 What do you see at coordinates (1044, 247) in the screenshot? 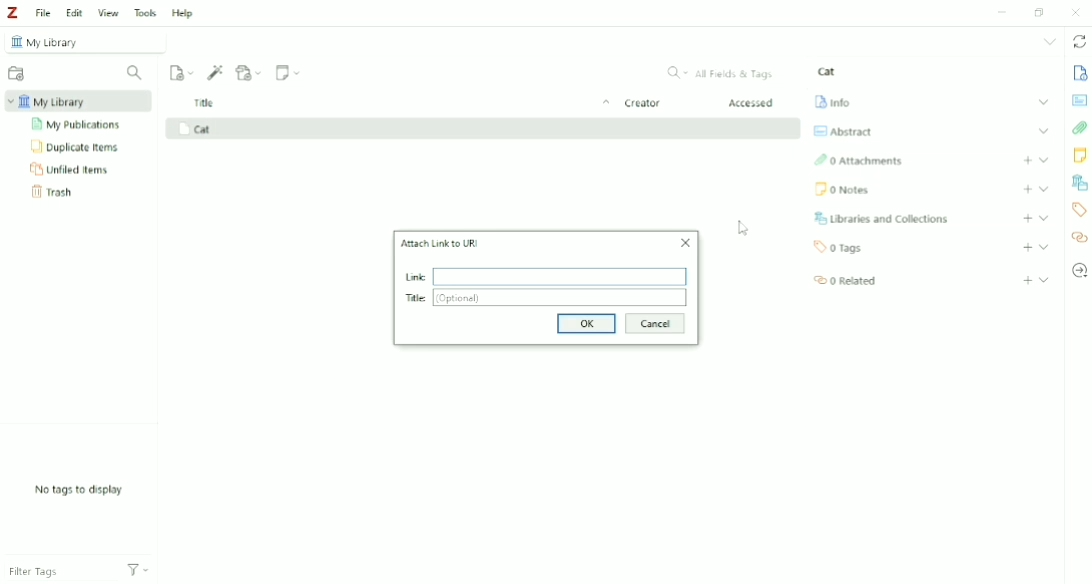
I see `Expand section` at bounding box center [1044, 247].